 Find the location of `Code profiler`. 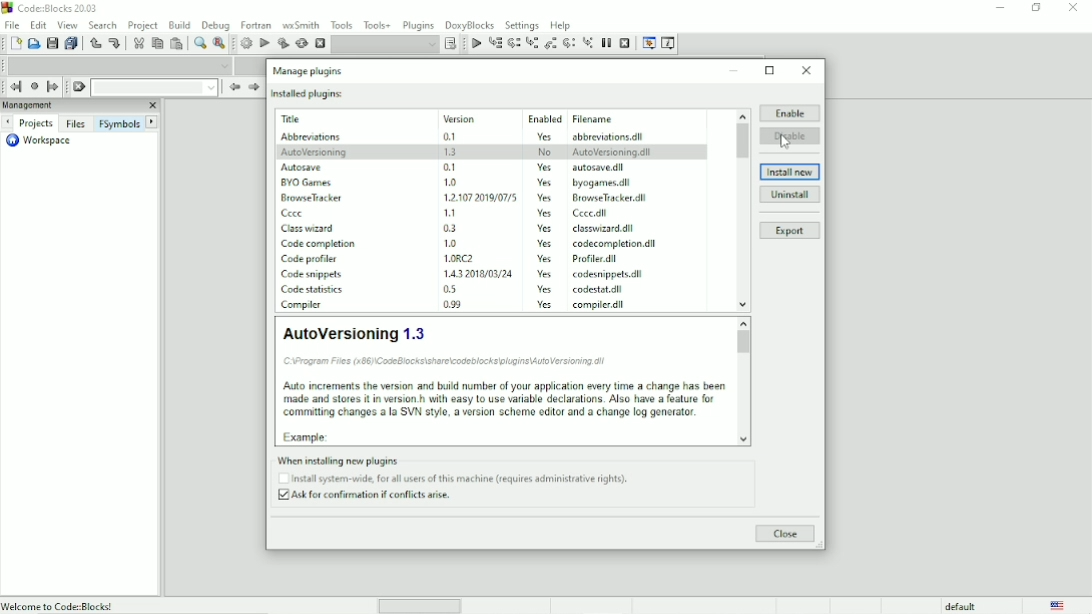

Code profiler is located at coordinates (313, 258).